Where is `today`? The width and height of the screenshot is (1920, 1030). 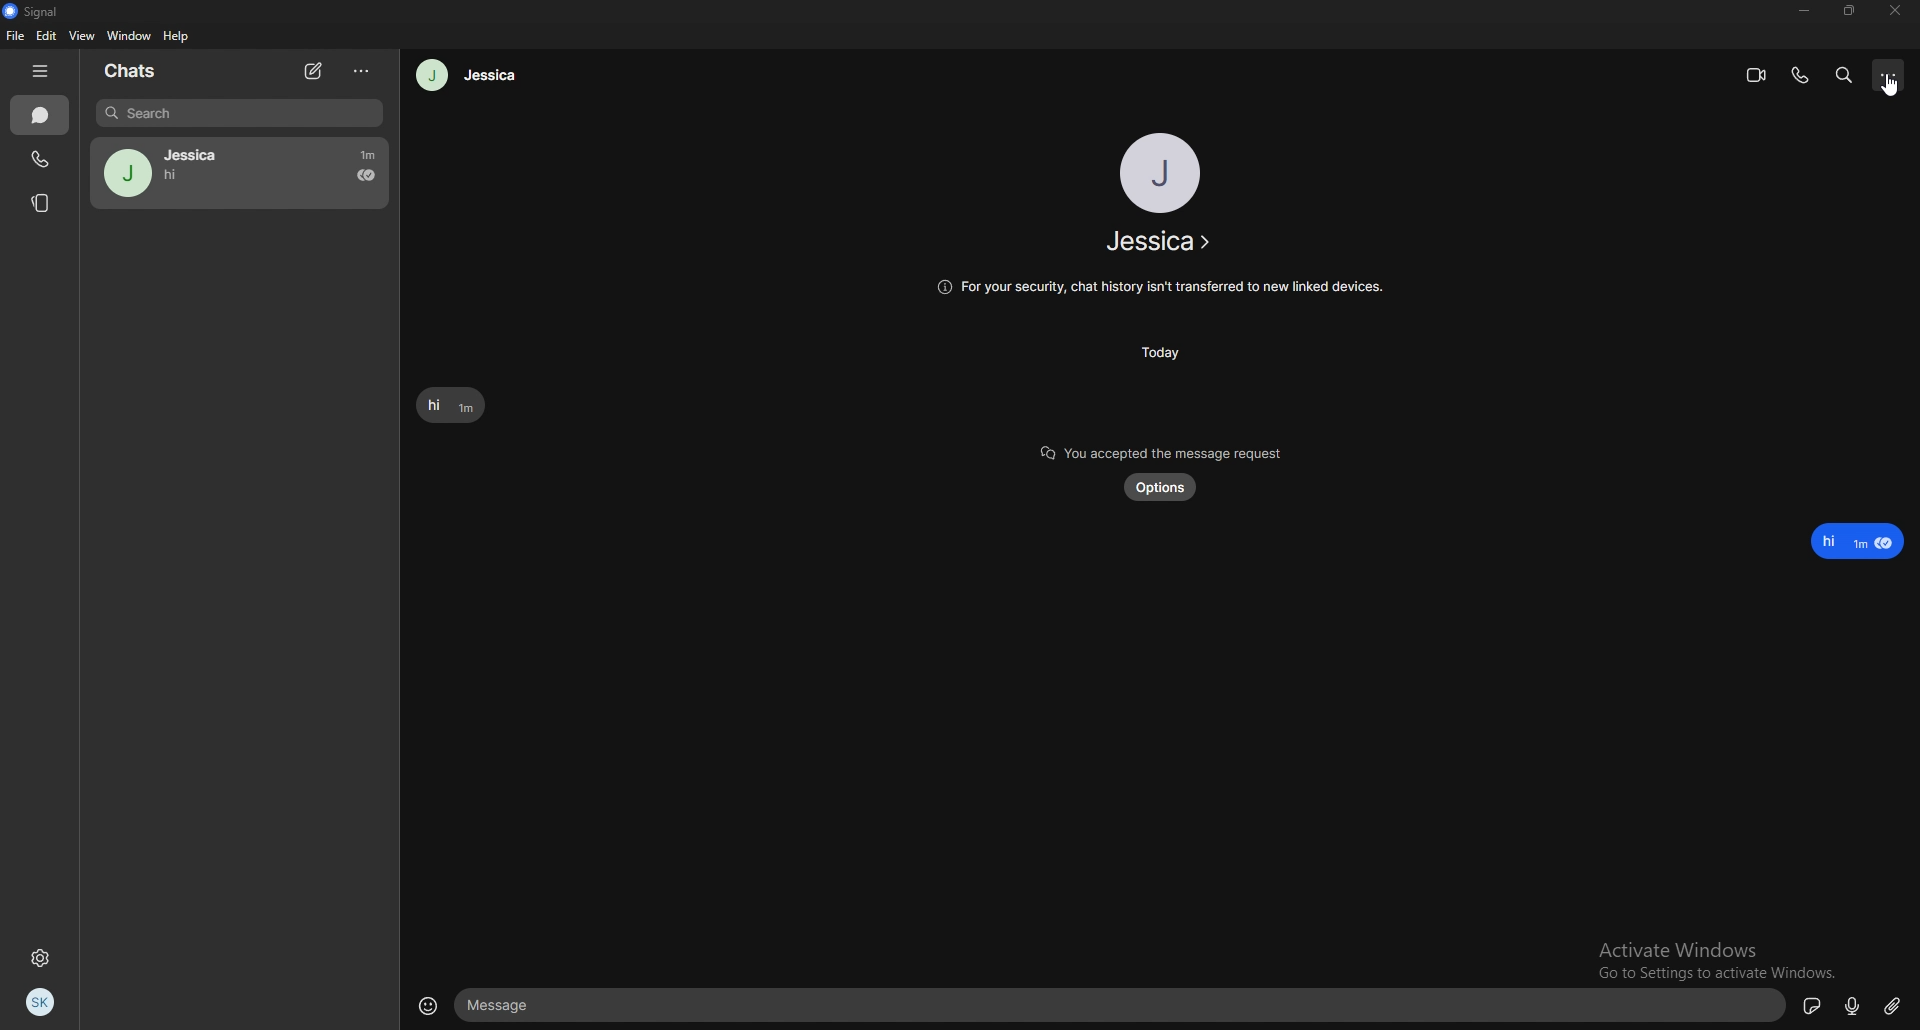 today is located at coordinates (1161, 352).